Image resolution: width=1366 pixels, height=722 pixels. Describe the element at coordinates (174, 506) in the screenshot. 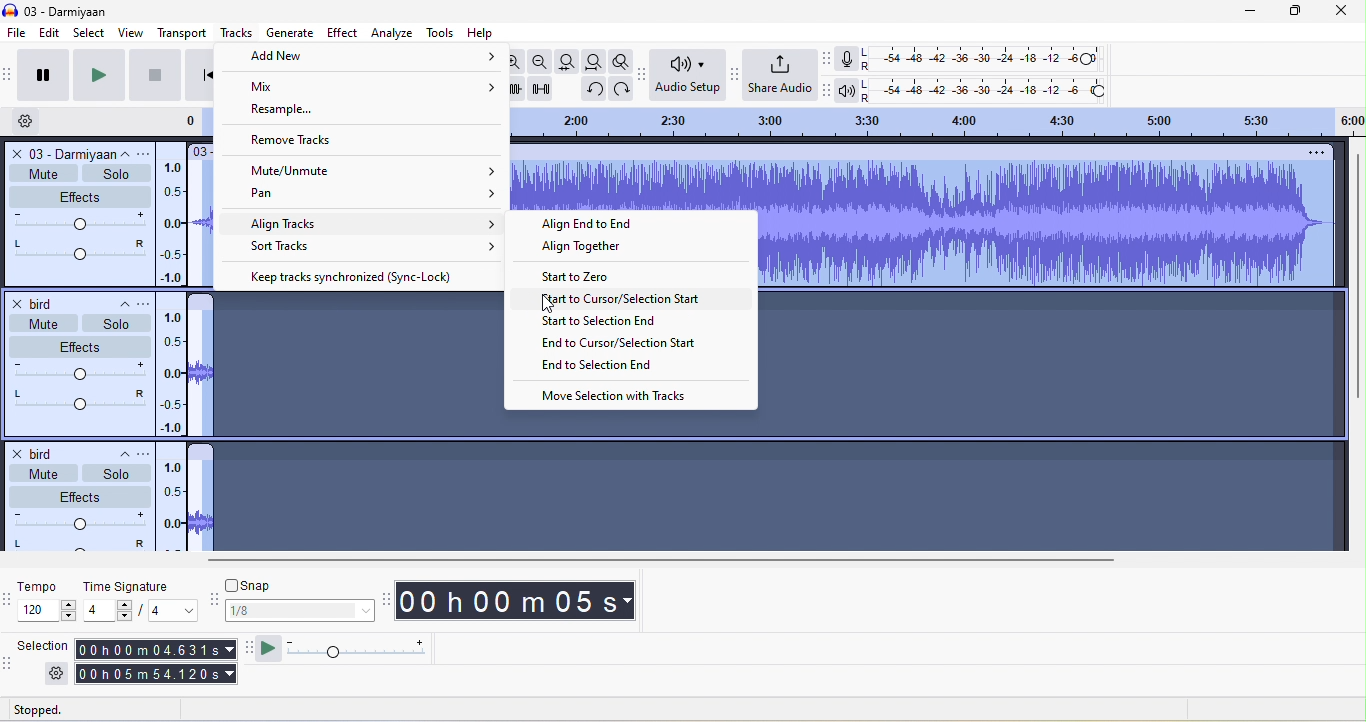

I see `linear` at that location.